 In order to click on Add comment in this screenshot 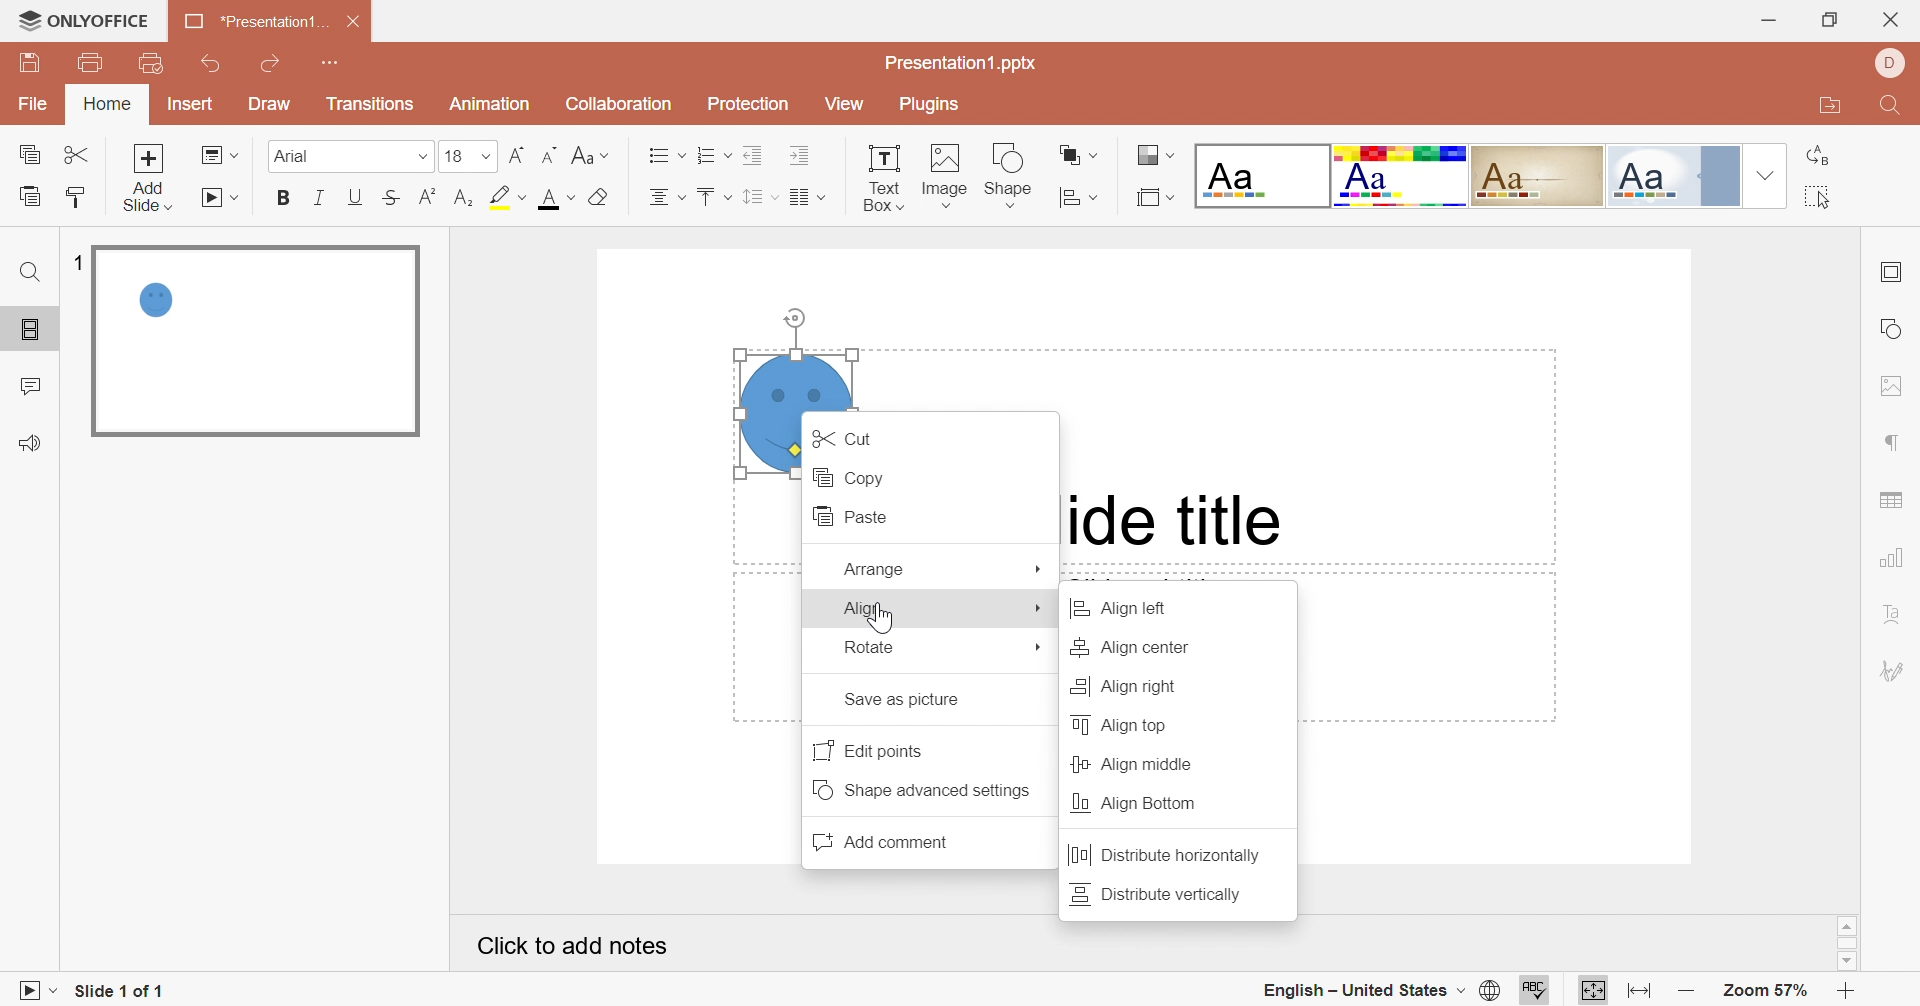, I will do `click(890, 844)`.